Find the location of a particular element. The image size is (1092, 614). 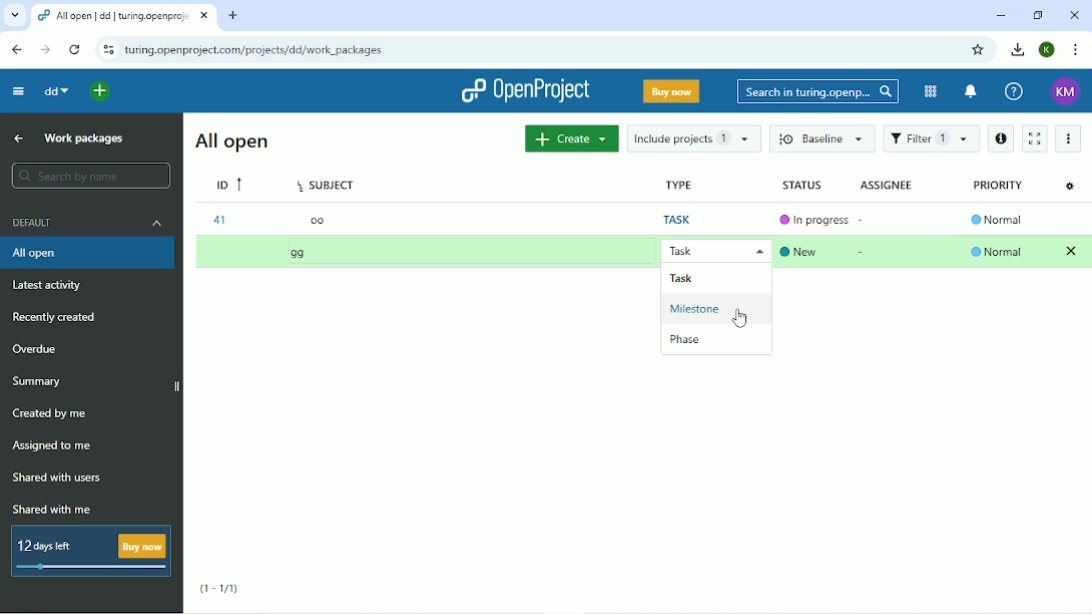

New tab is located at coordinates (233, 16).